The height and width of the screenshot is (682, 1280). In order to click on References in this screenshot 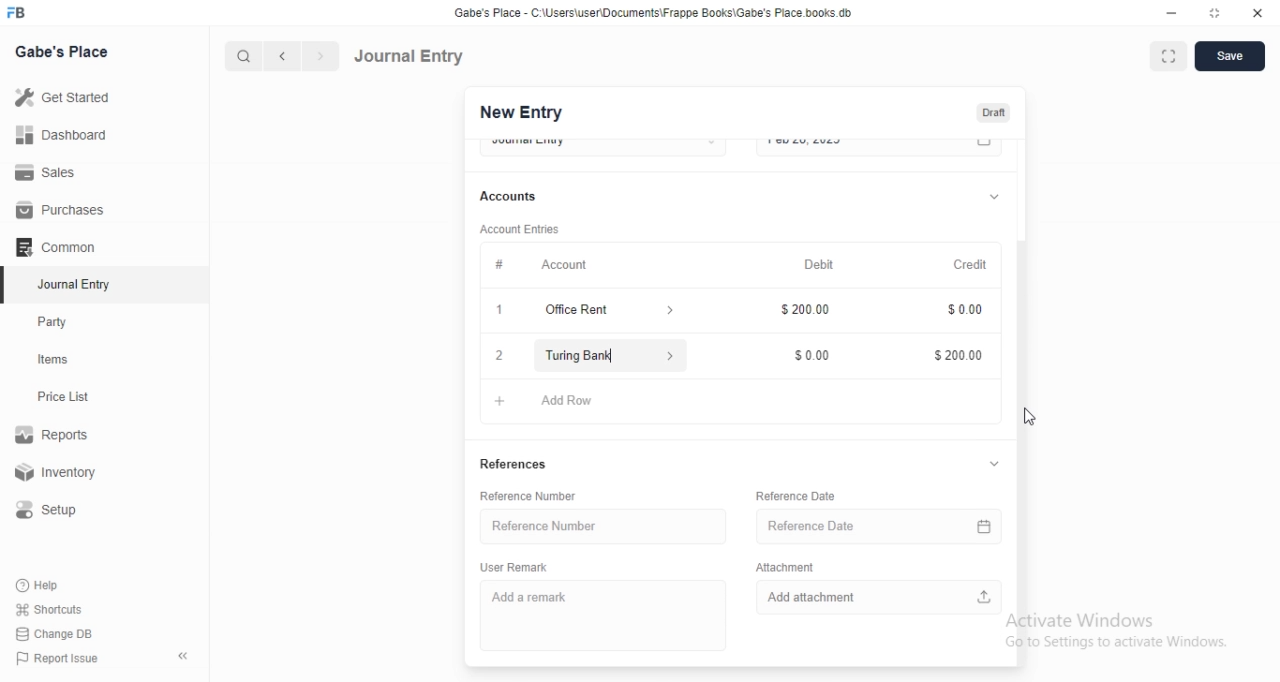, I will do `click(513, 463)`.